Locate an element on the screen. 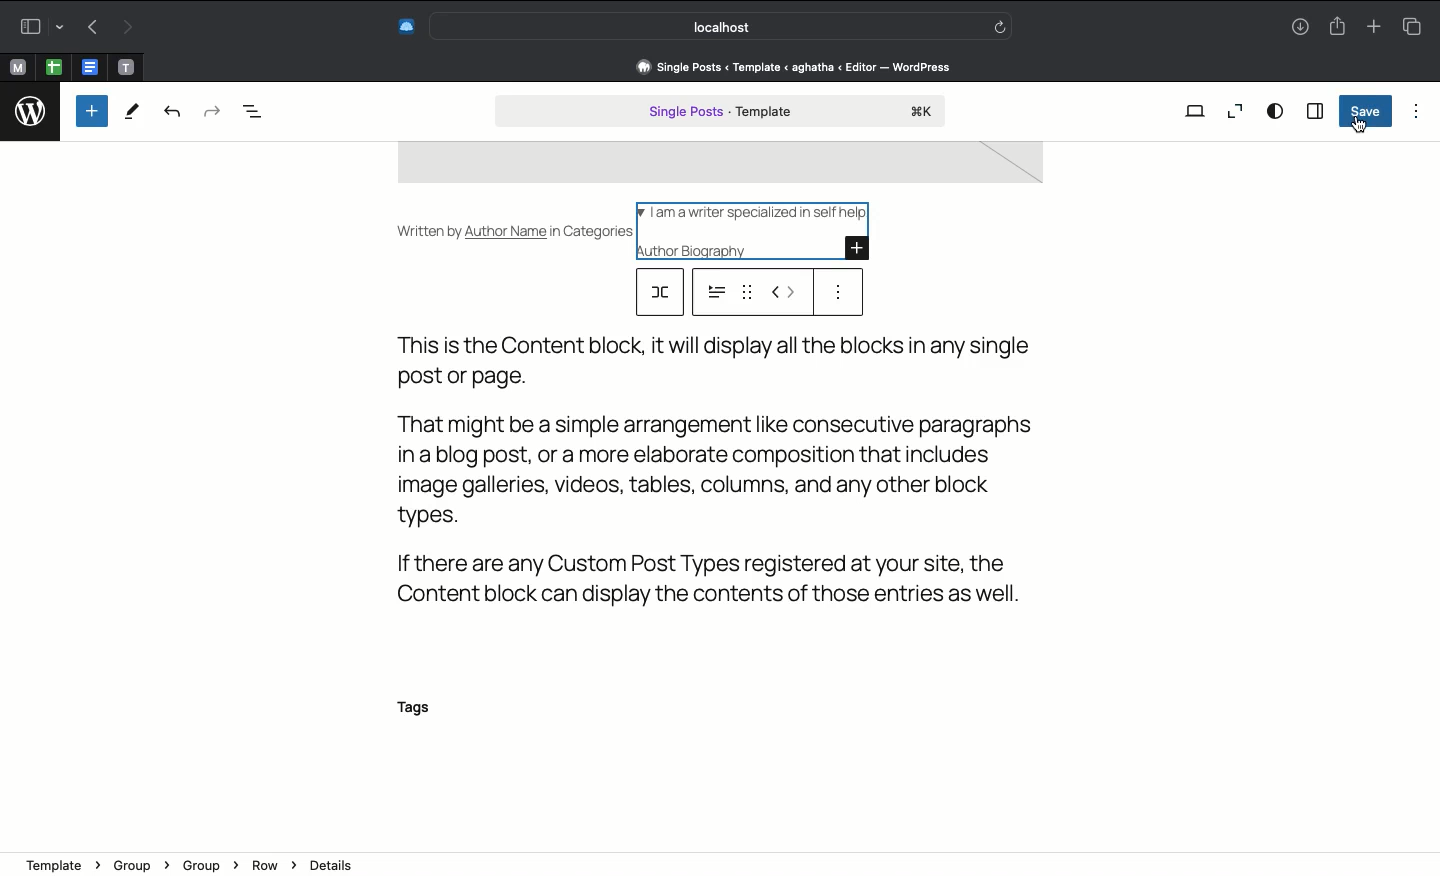  Sidebar is located at coordinates (1314, 112).